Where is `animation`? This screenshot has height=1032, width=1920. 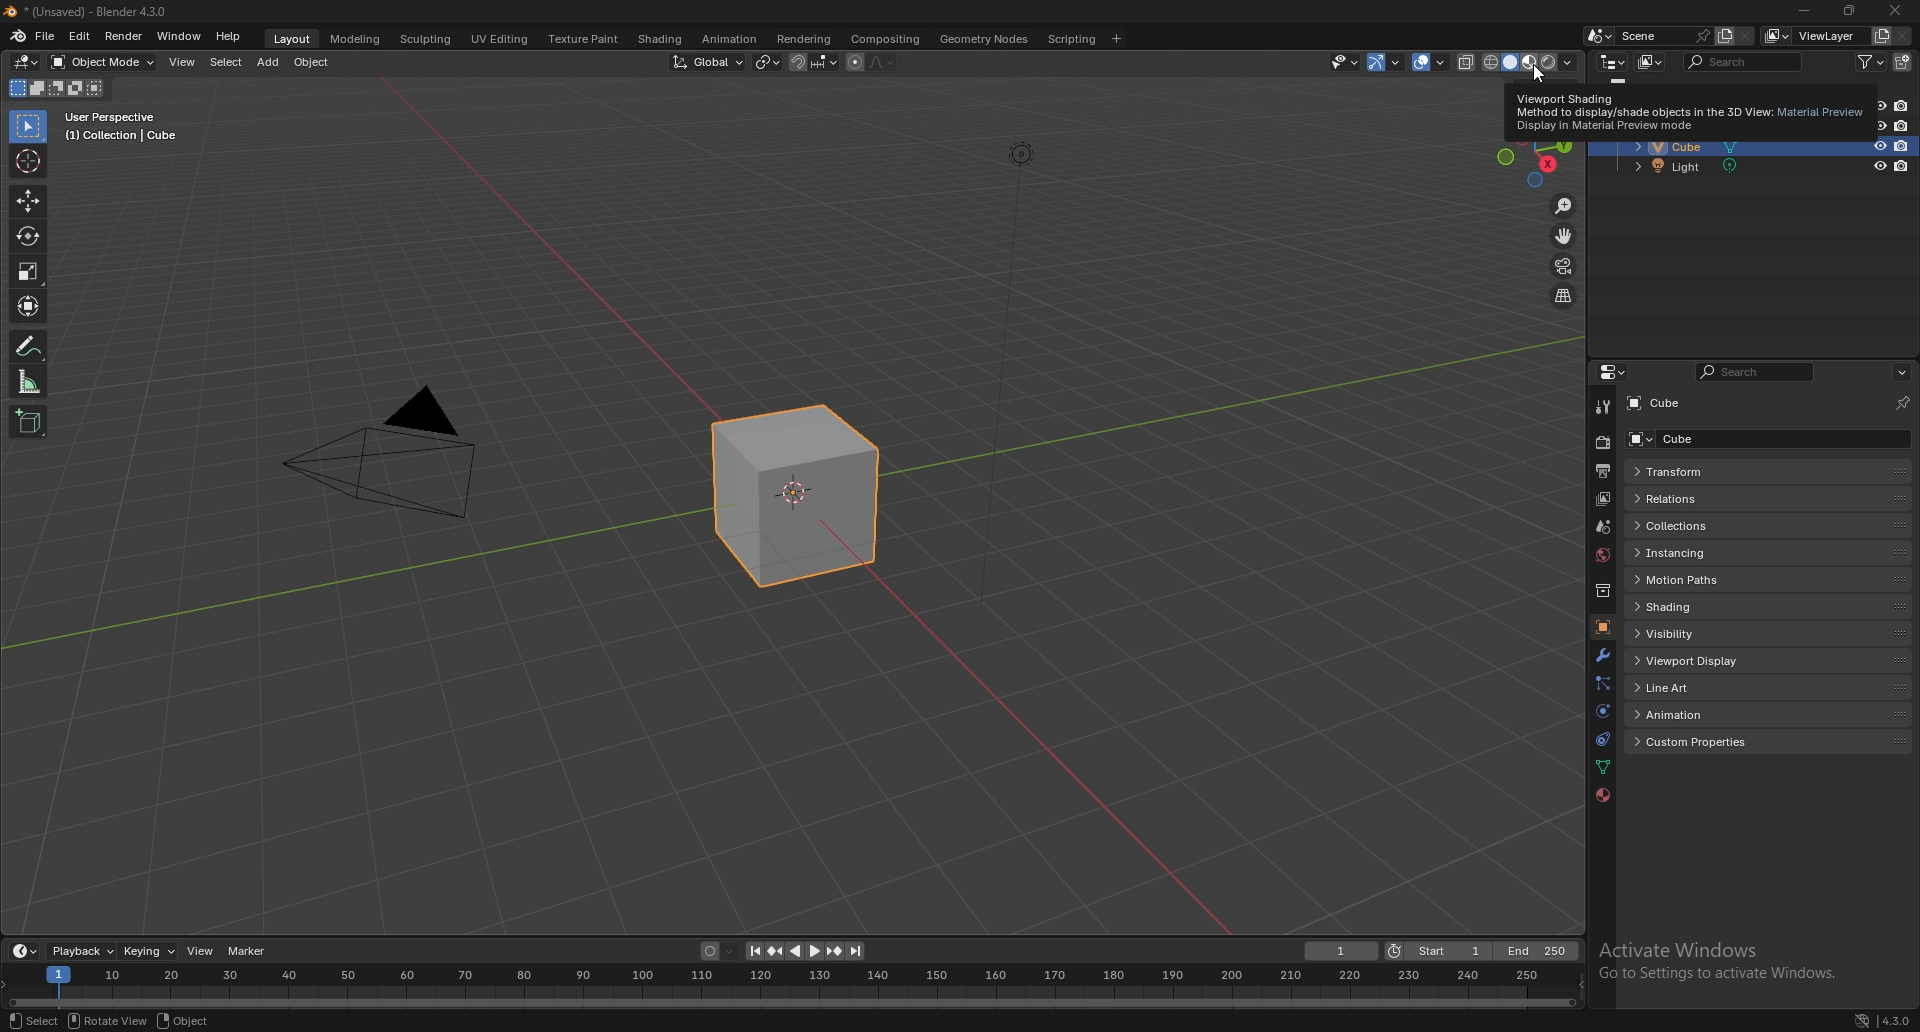
animation is located at coordinates (1710, 714).